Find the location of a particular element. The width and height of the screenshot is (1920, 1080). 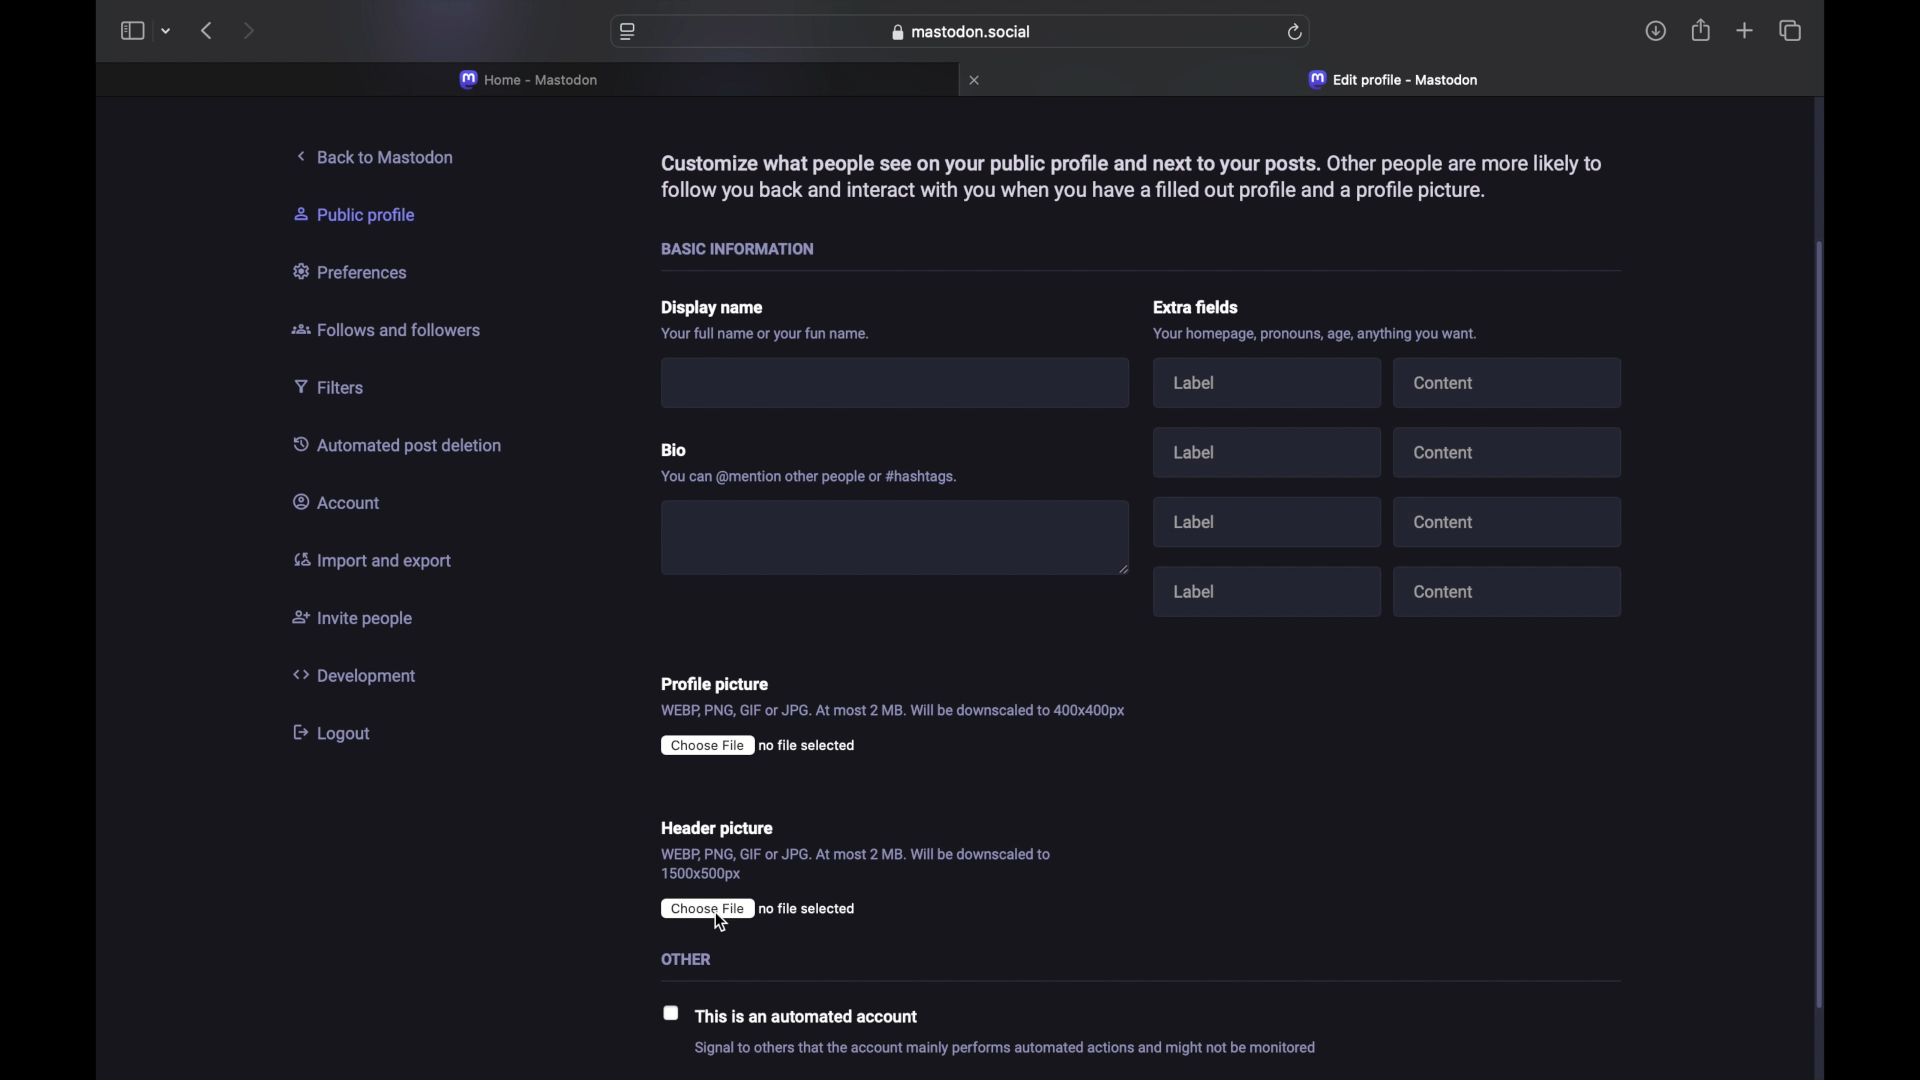

info is located at coordinates (1006, 1049).